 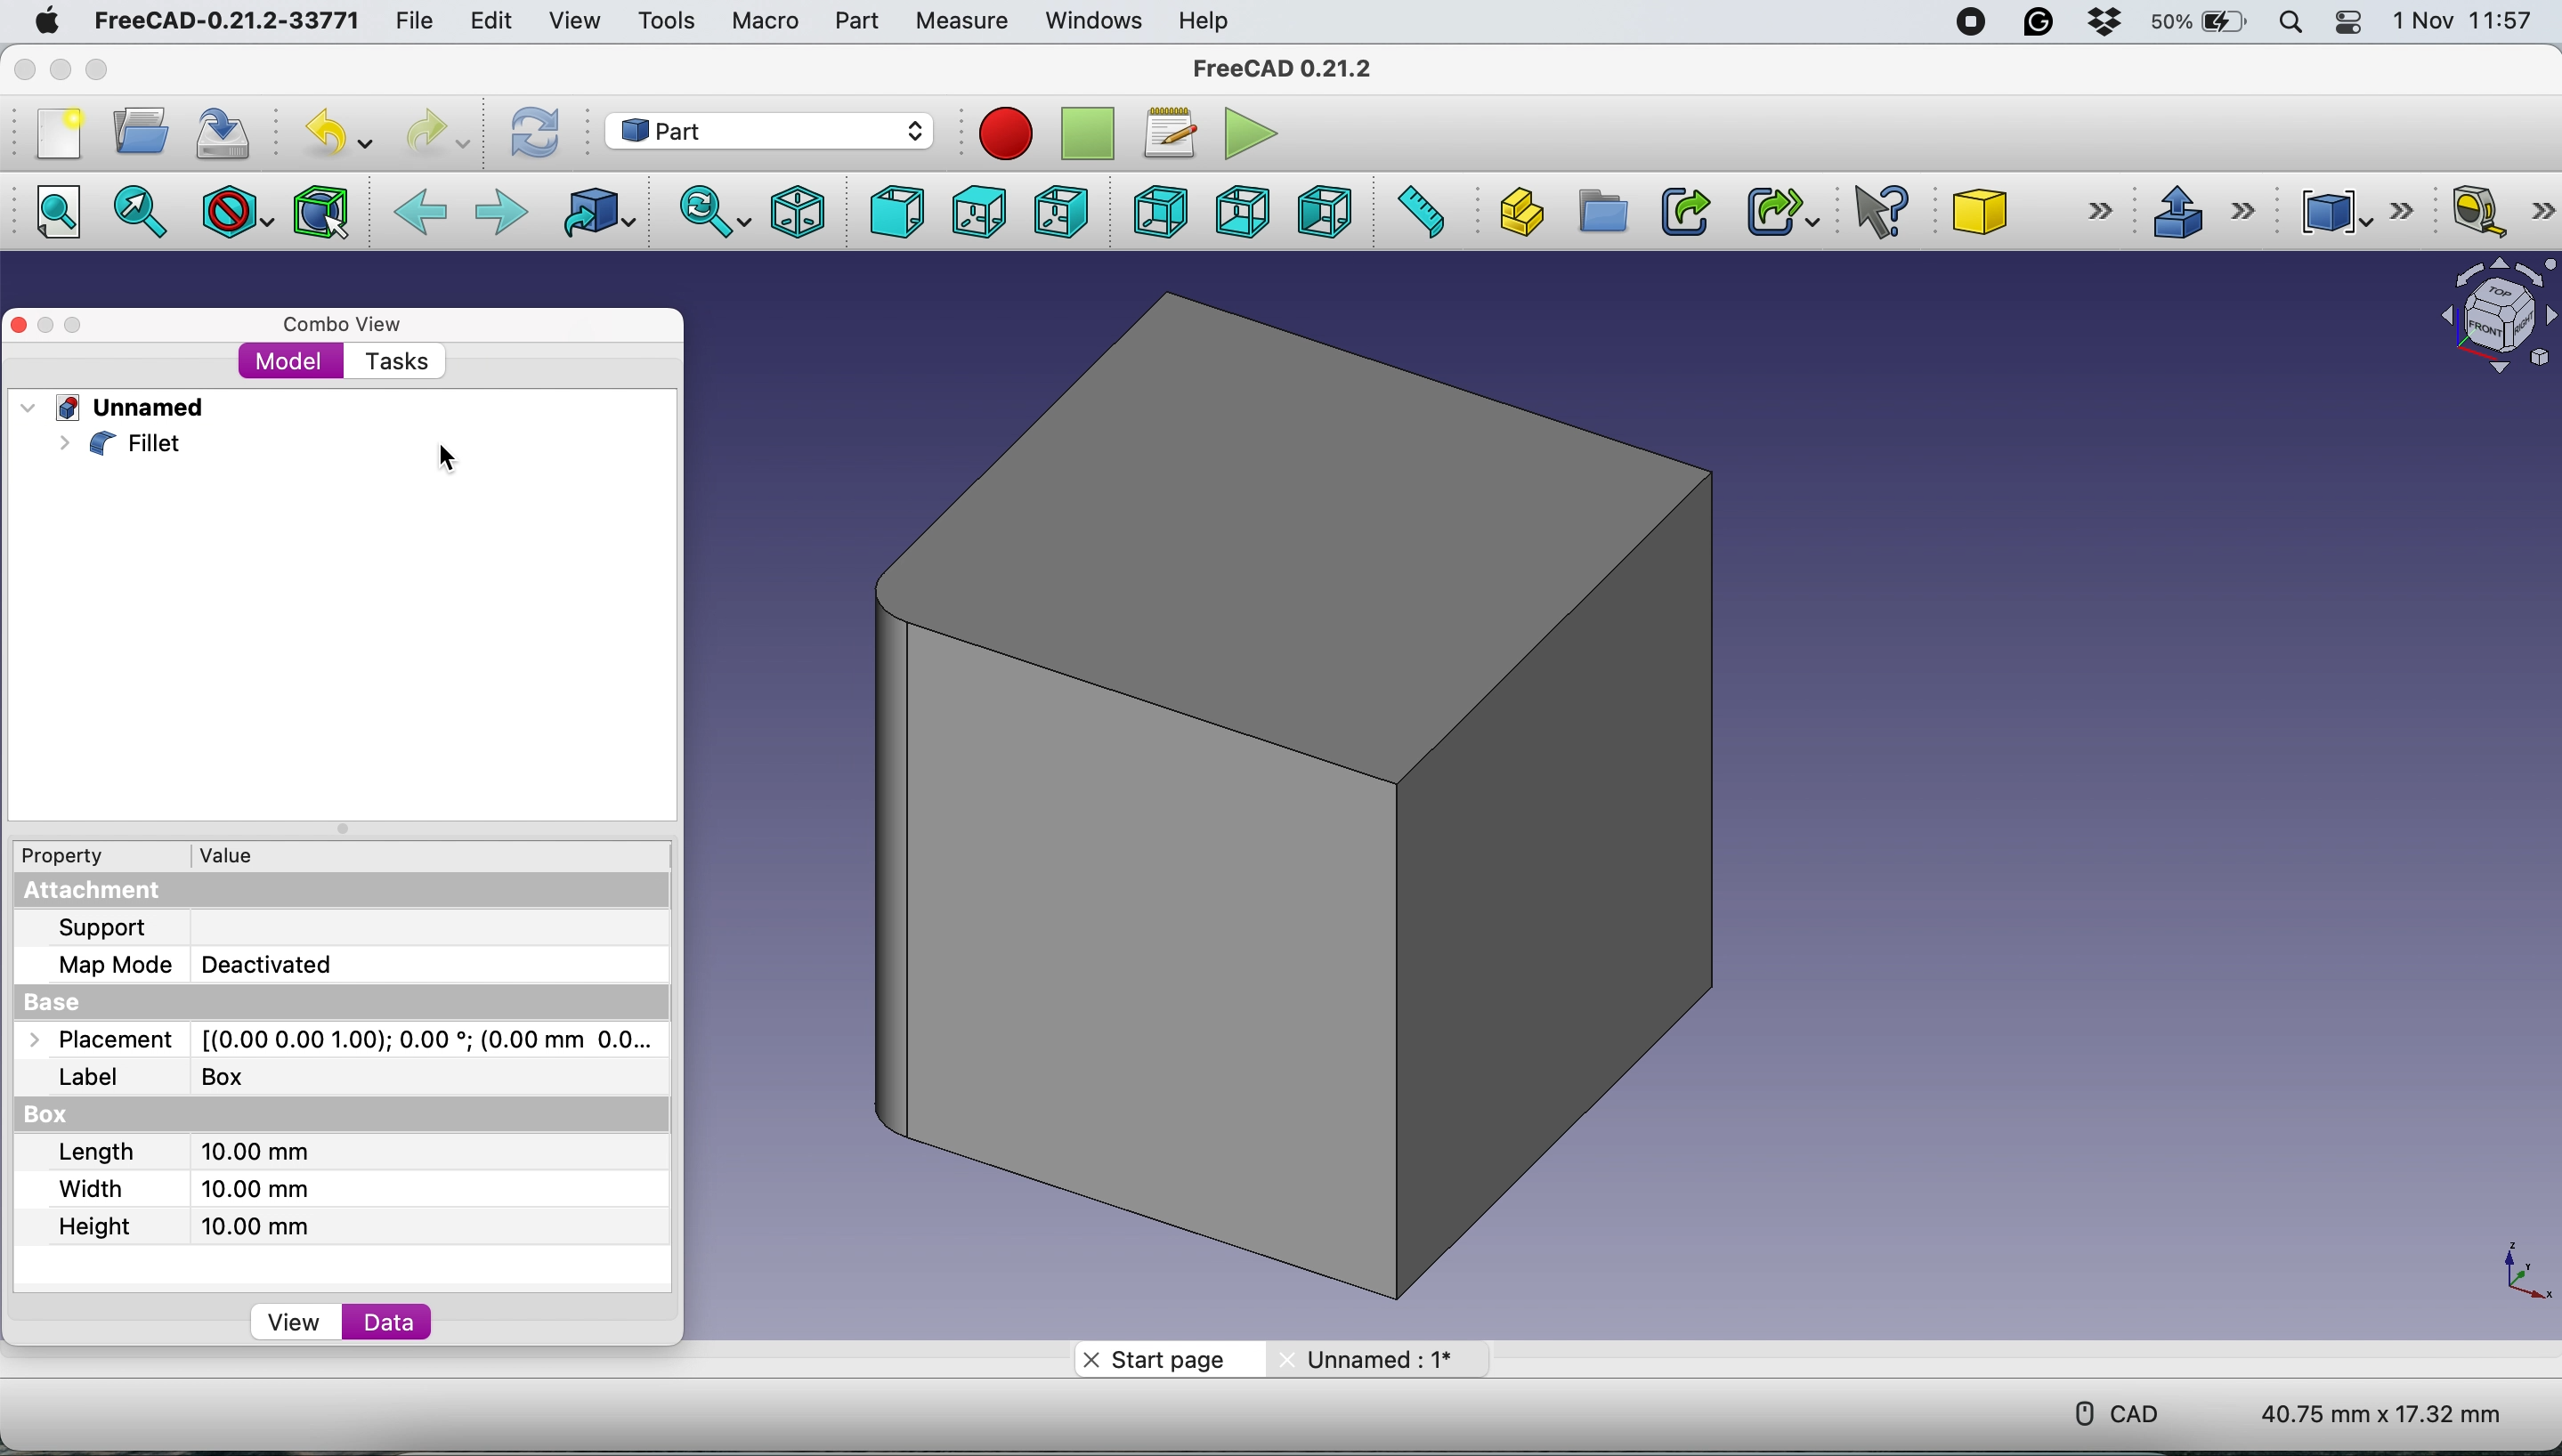 I want to click on dropbox, so click(x=2109, y=22).